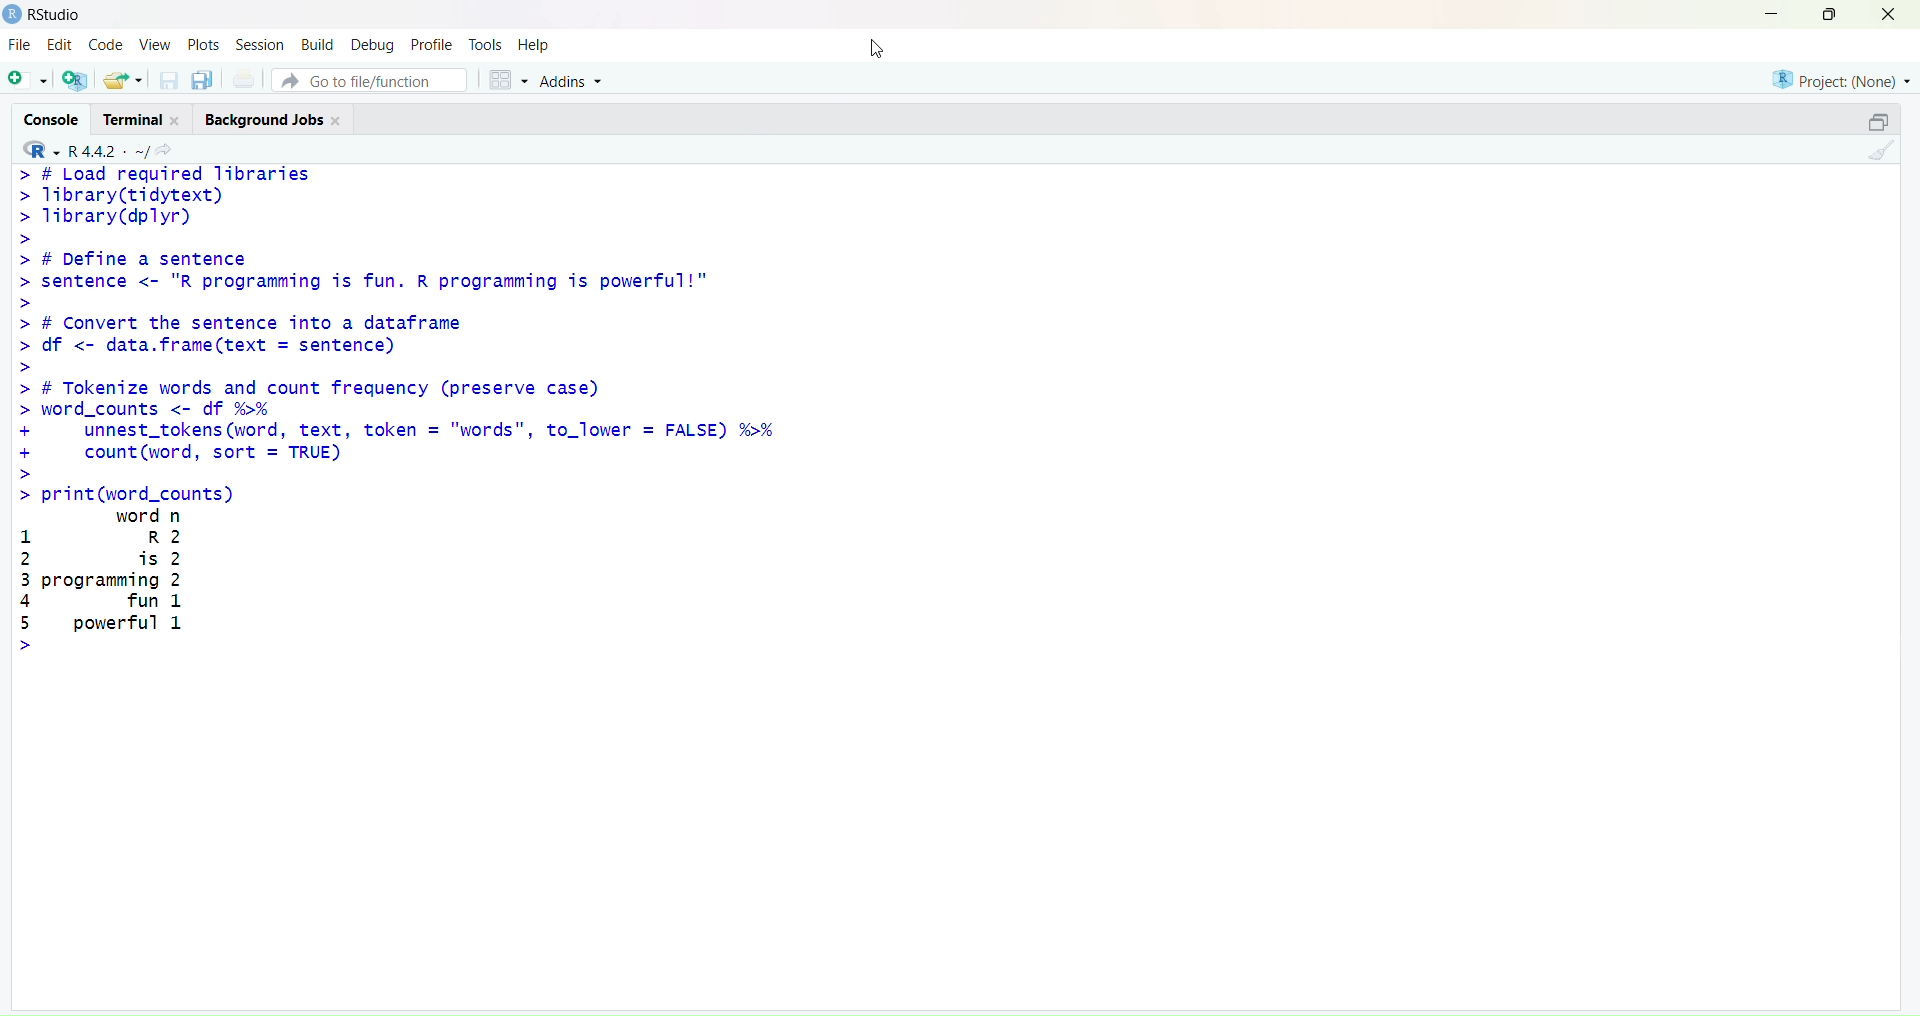  Describe the element at coordinates (55, 119) in the screenshot. I see `console` at that location.